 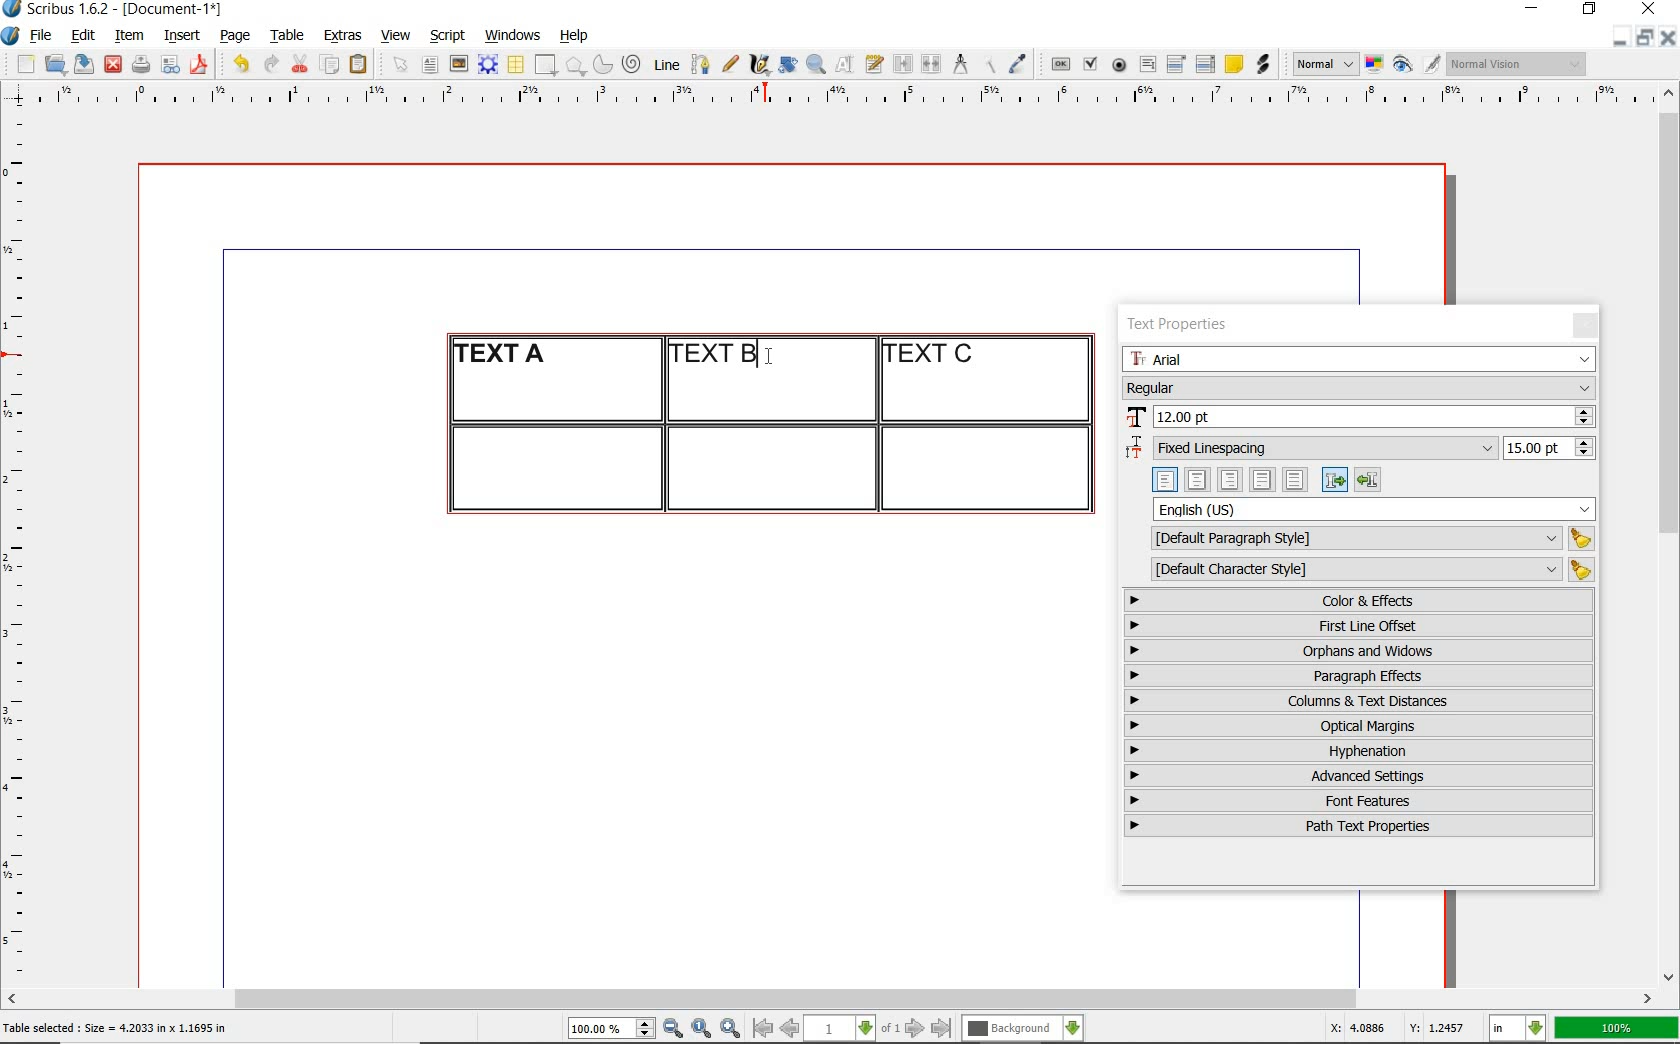 What do you see at coordinates (1376, 66) in the screenshot?
I see `toggle color management` at bounding box center [1376, 66].